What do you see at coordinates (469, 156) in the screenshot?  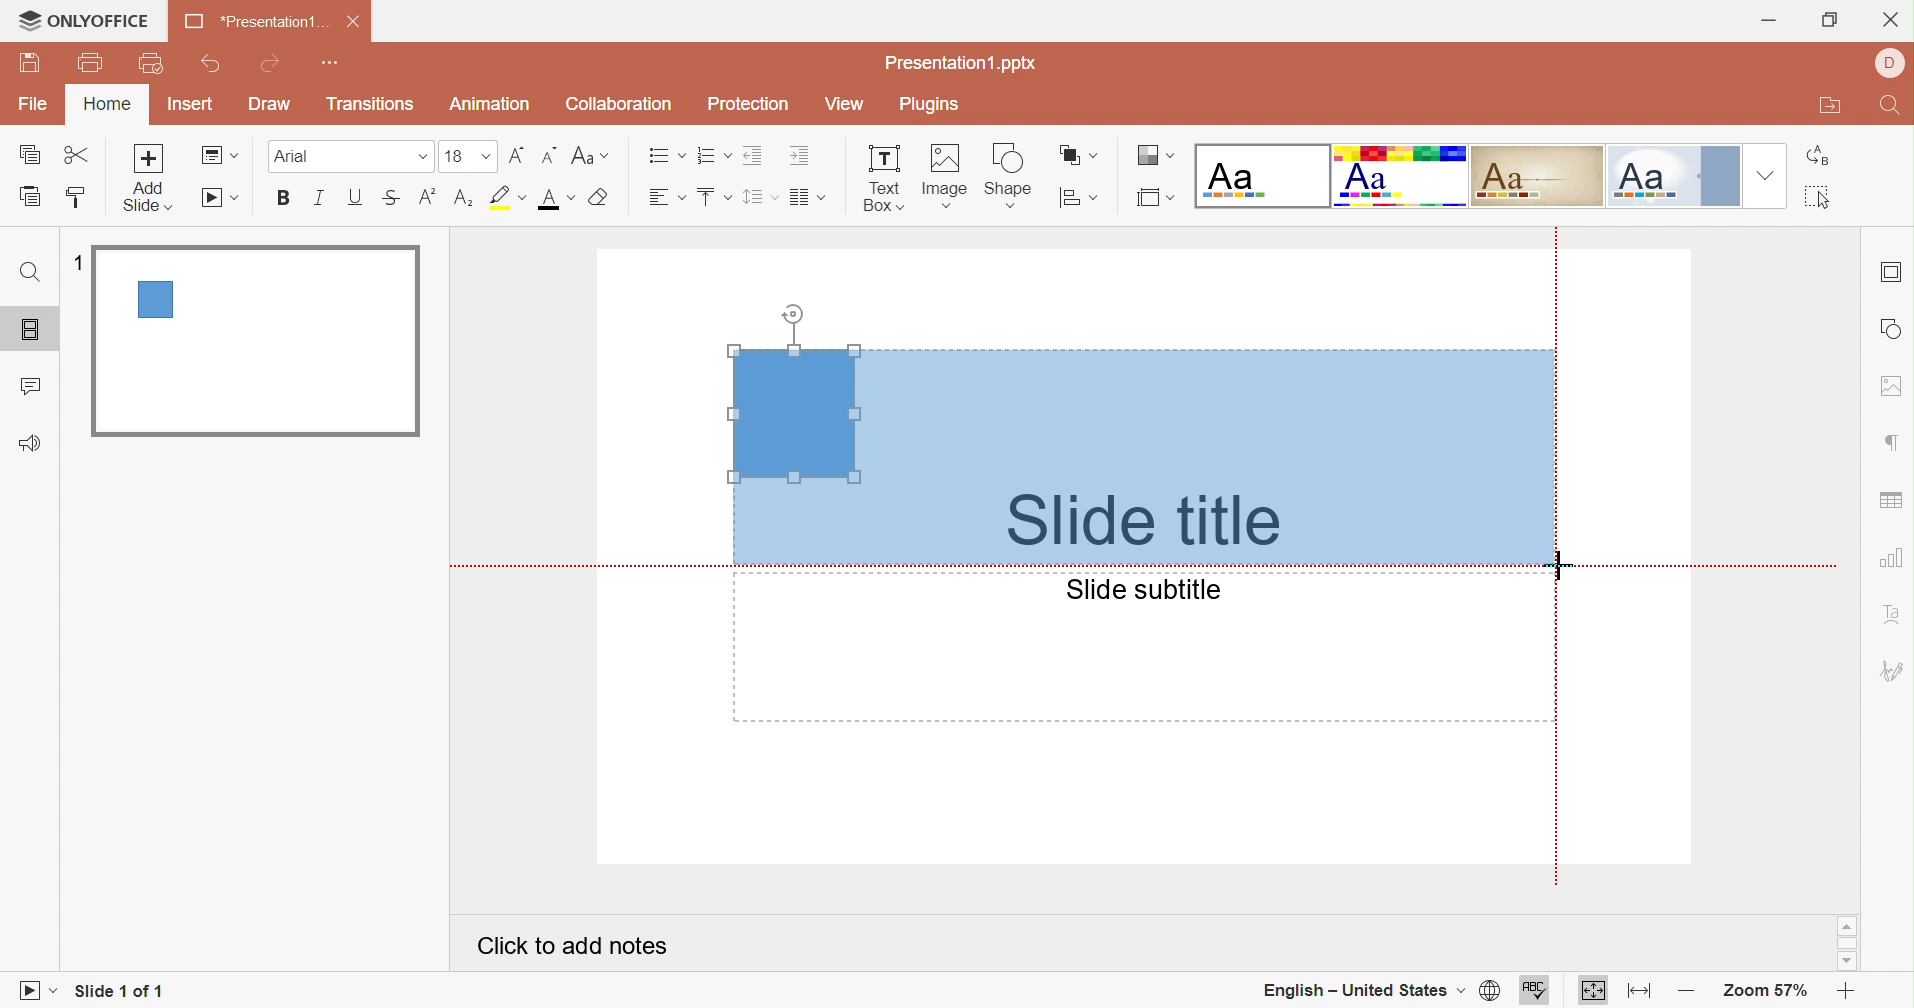 I see `Font size` at bounding box center [469, 156].